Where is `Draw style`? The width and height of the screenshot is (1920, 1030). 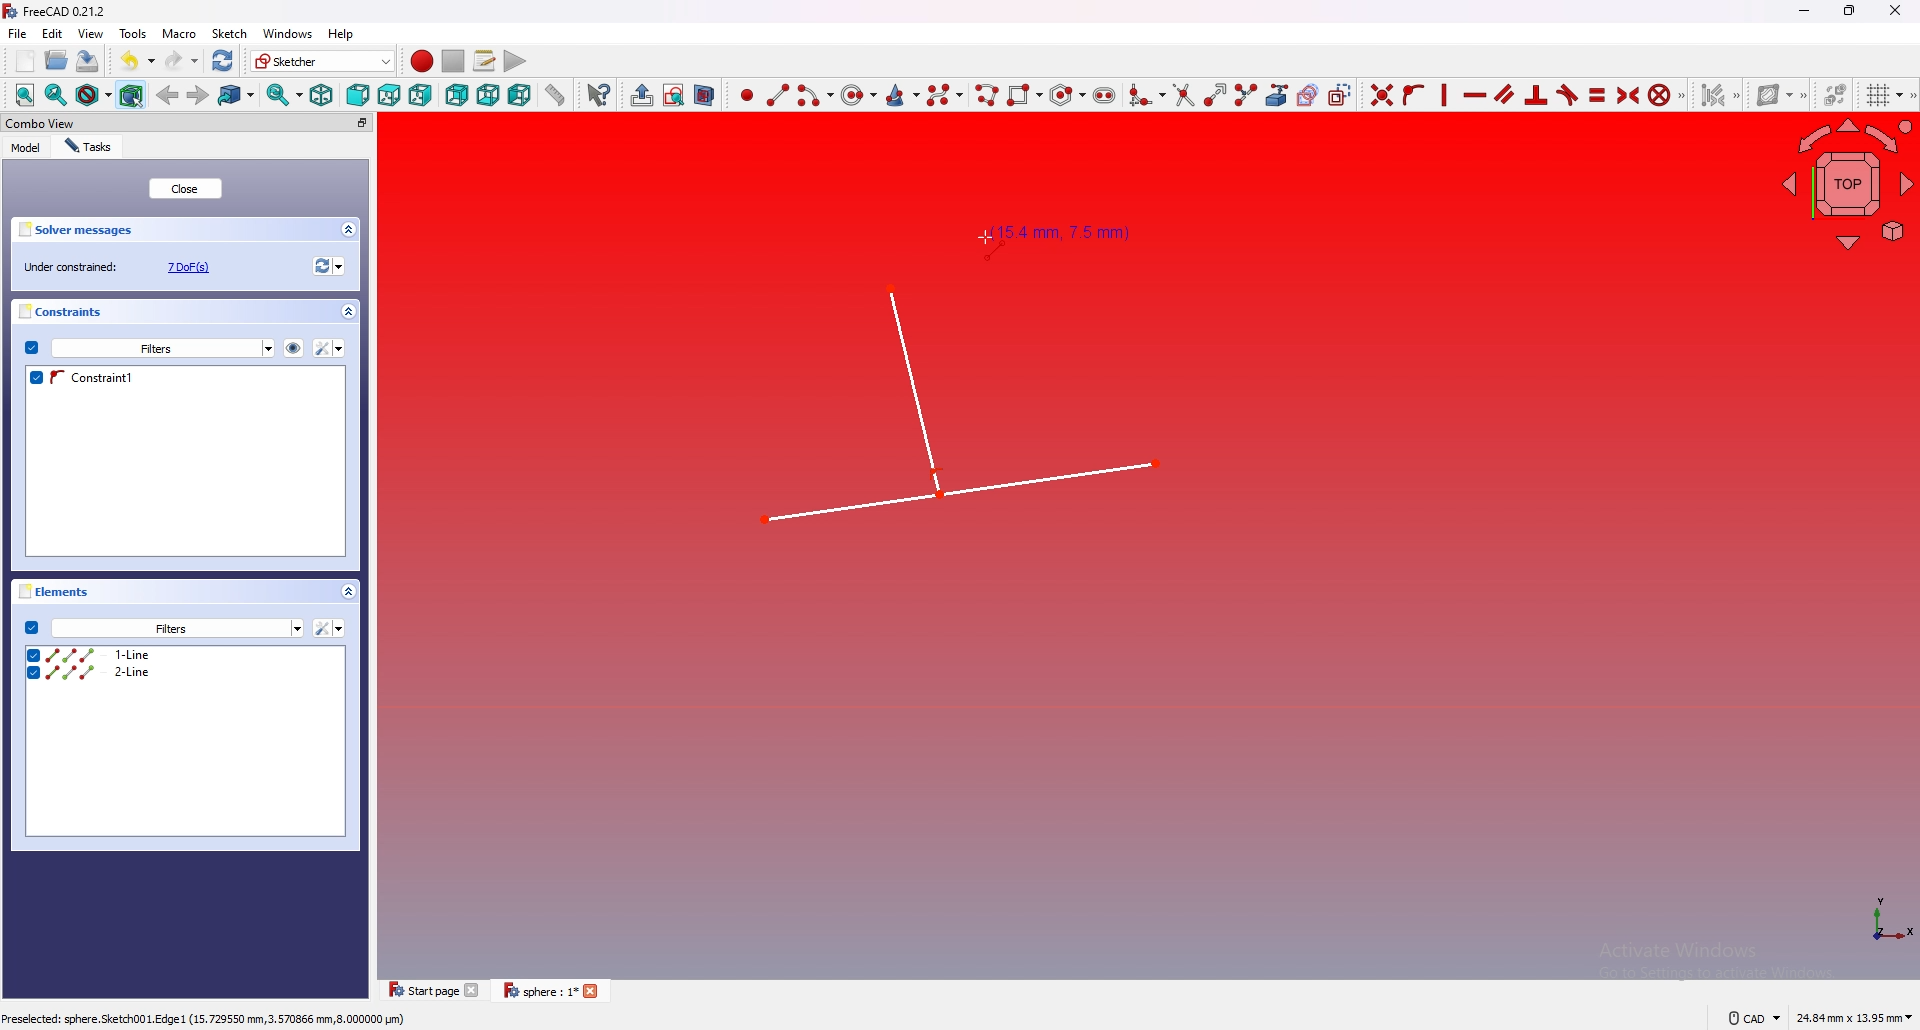 Draw style is located at coordinates (92, 95).